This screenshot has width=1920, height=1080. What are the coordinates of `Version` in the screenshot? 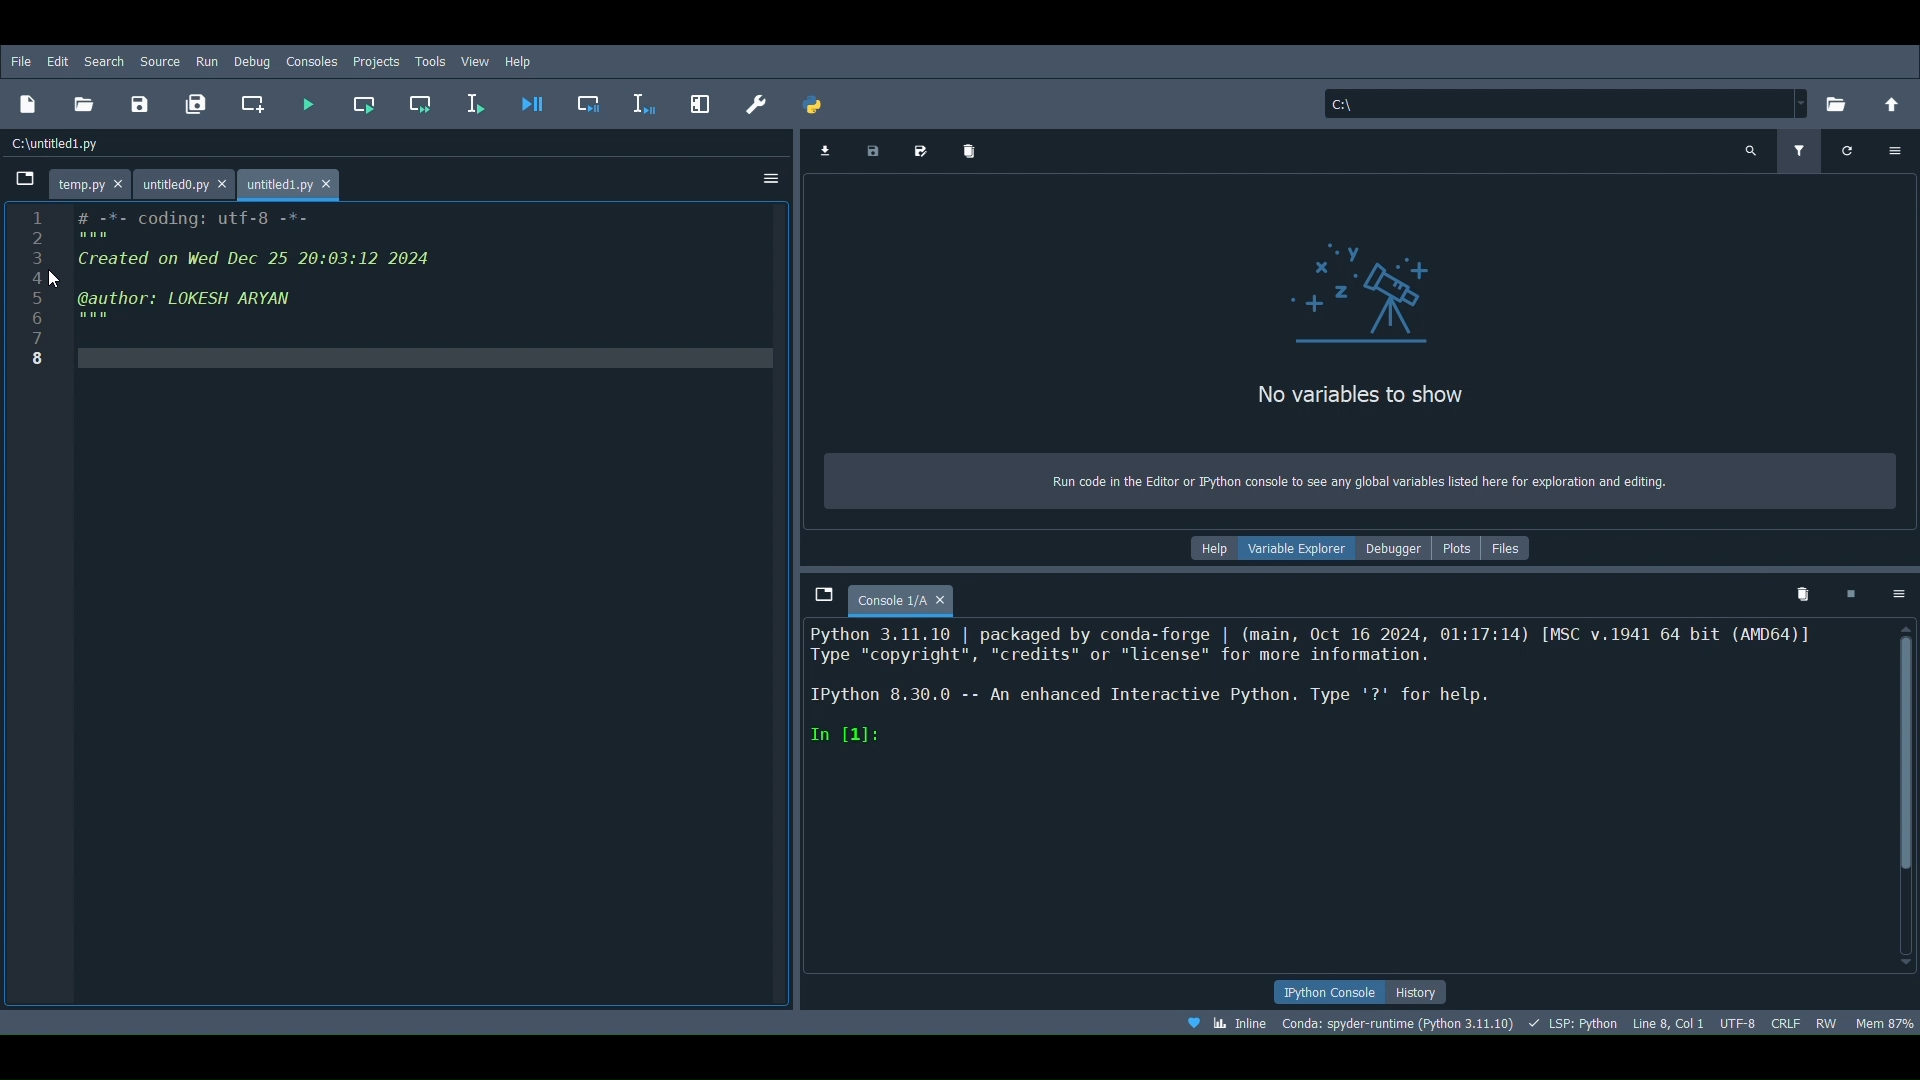 It's located at (1398, 1022).